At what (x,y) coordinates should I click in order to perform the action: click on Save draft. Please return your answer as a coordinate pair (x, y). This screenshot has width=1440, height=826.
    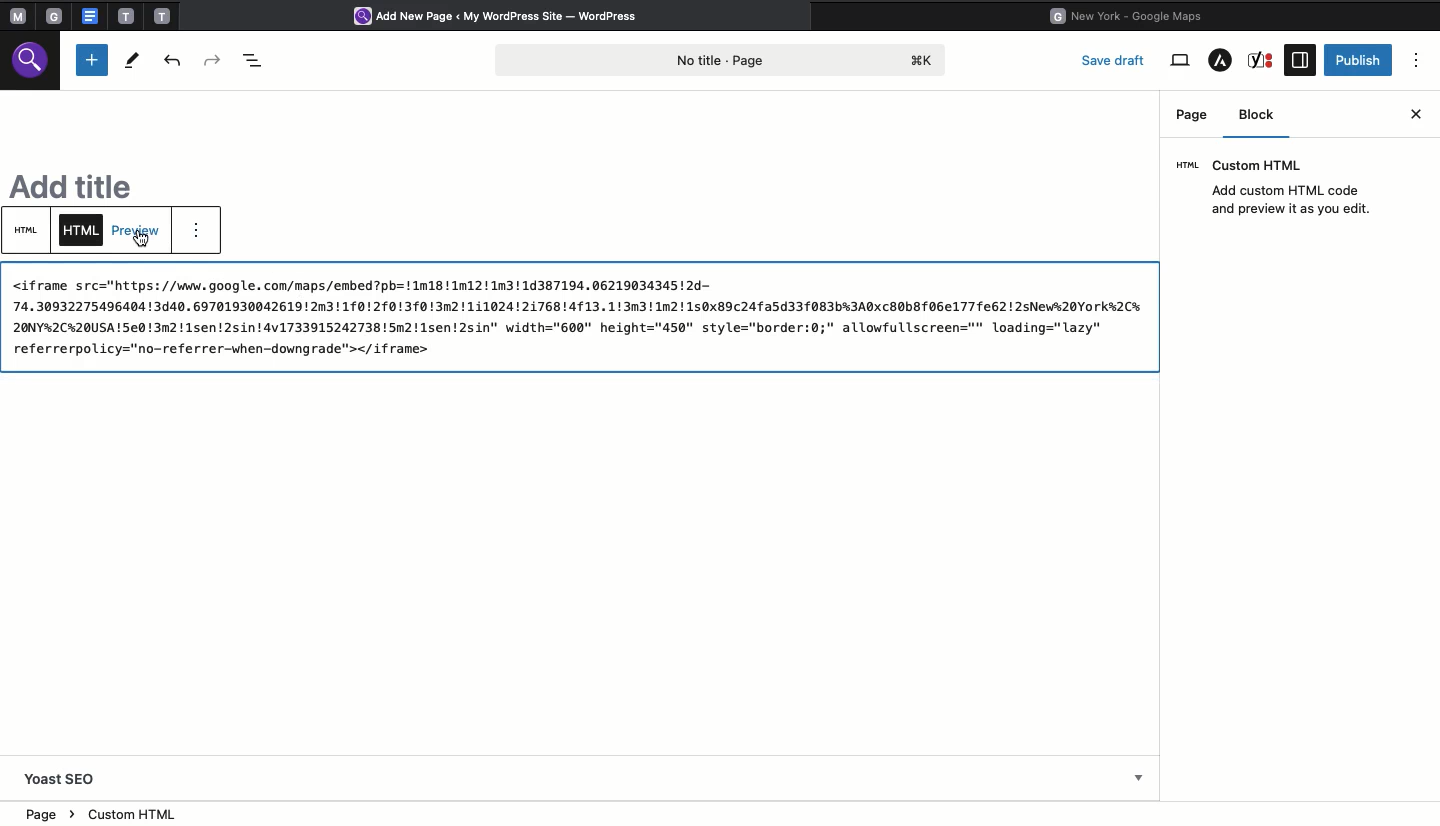
    Looking at the image, I should click on (1116, 59).